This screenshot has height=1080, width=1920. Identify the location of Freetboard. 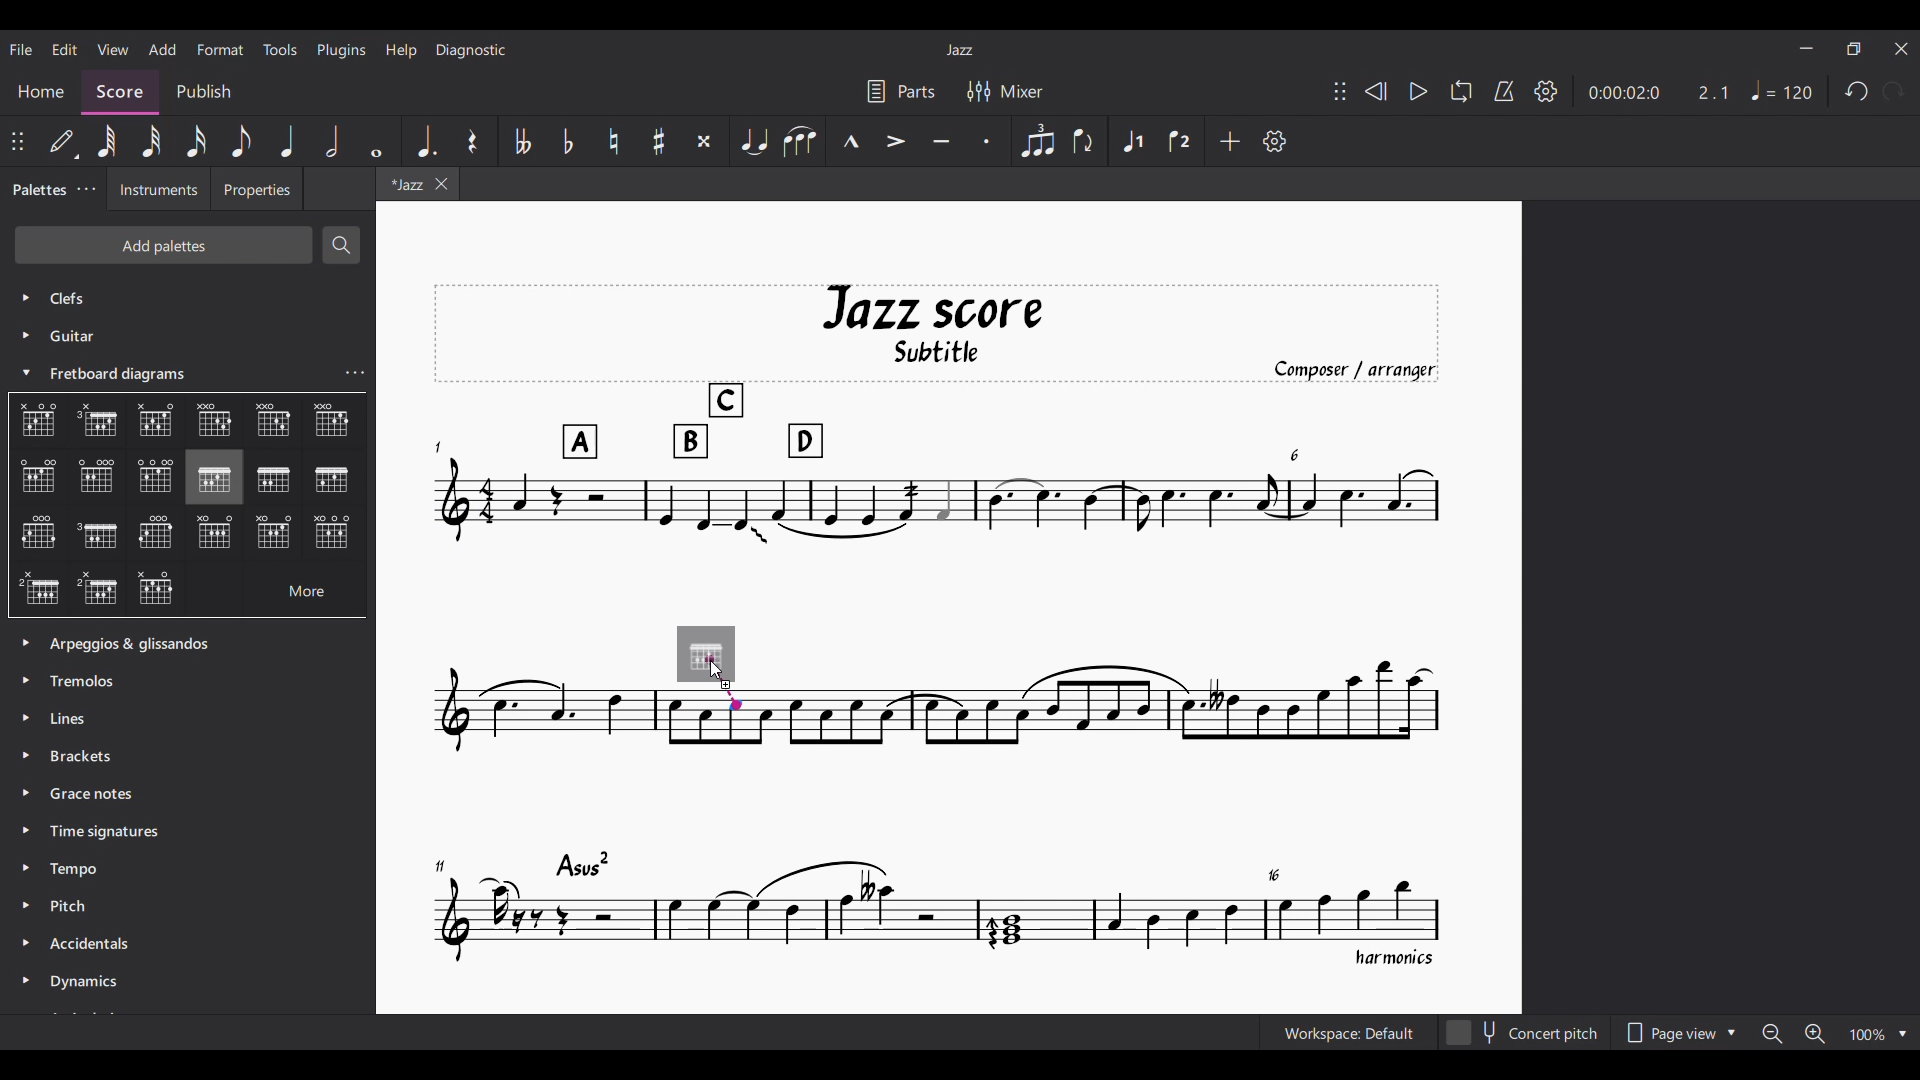
(128, 374).